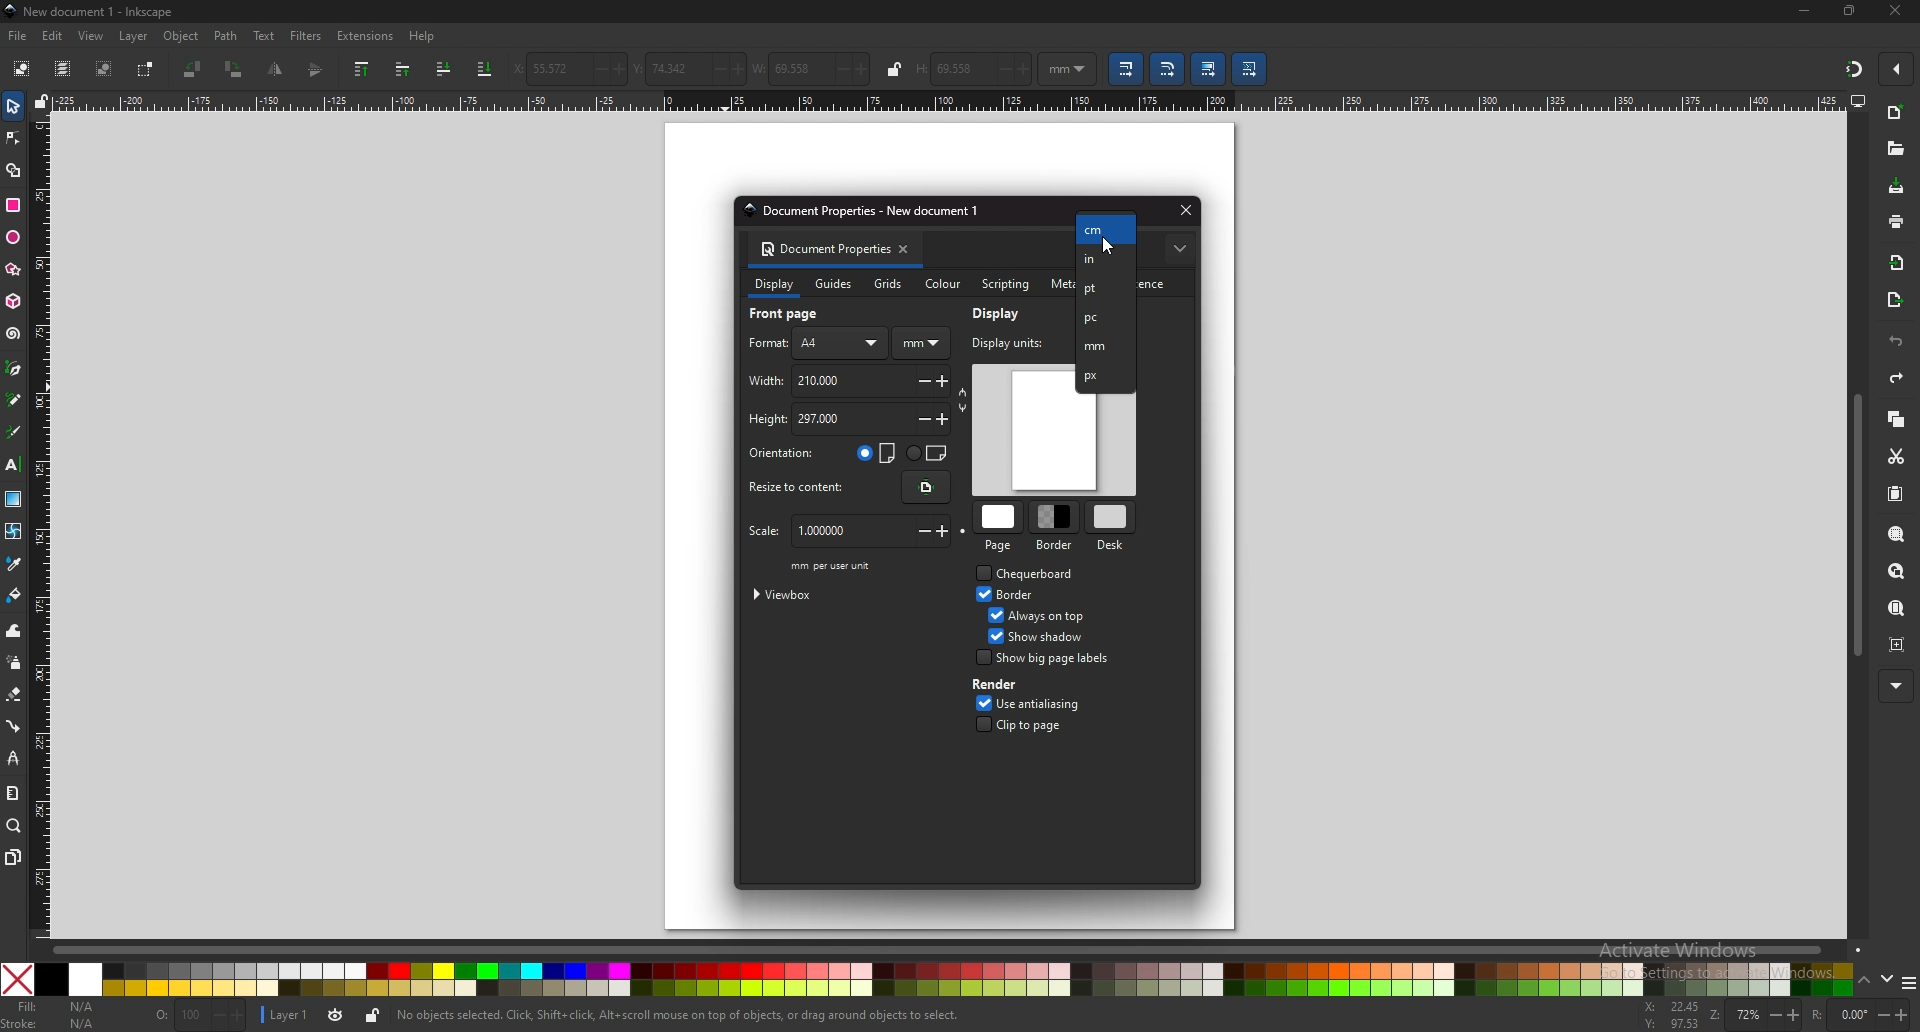  Describe the element at coordinates (421, 37) in the screenshot. I see `help` at that location.